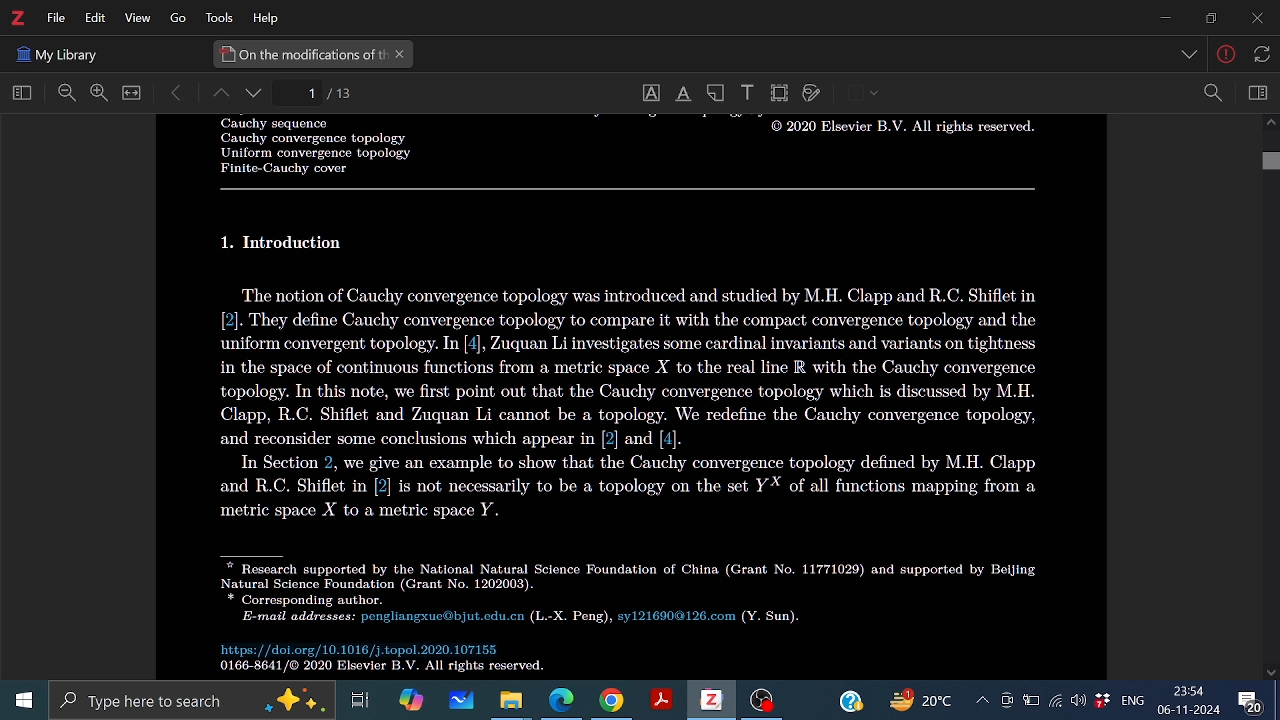 The image size is (1280, 720). I want to click on Underline text, so click(682, 94).